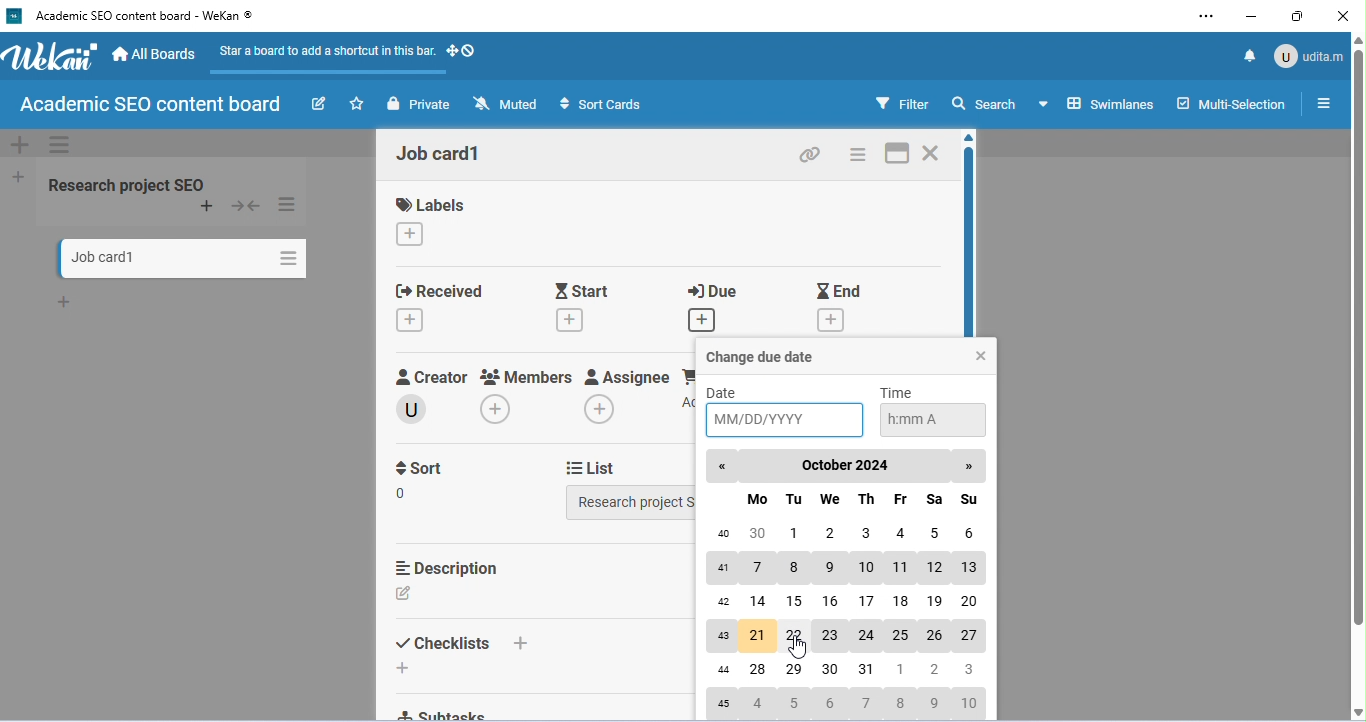  Describe the element at coordinates (703, 318) in the screenshot. I see `add due date` at that location.